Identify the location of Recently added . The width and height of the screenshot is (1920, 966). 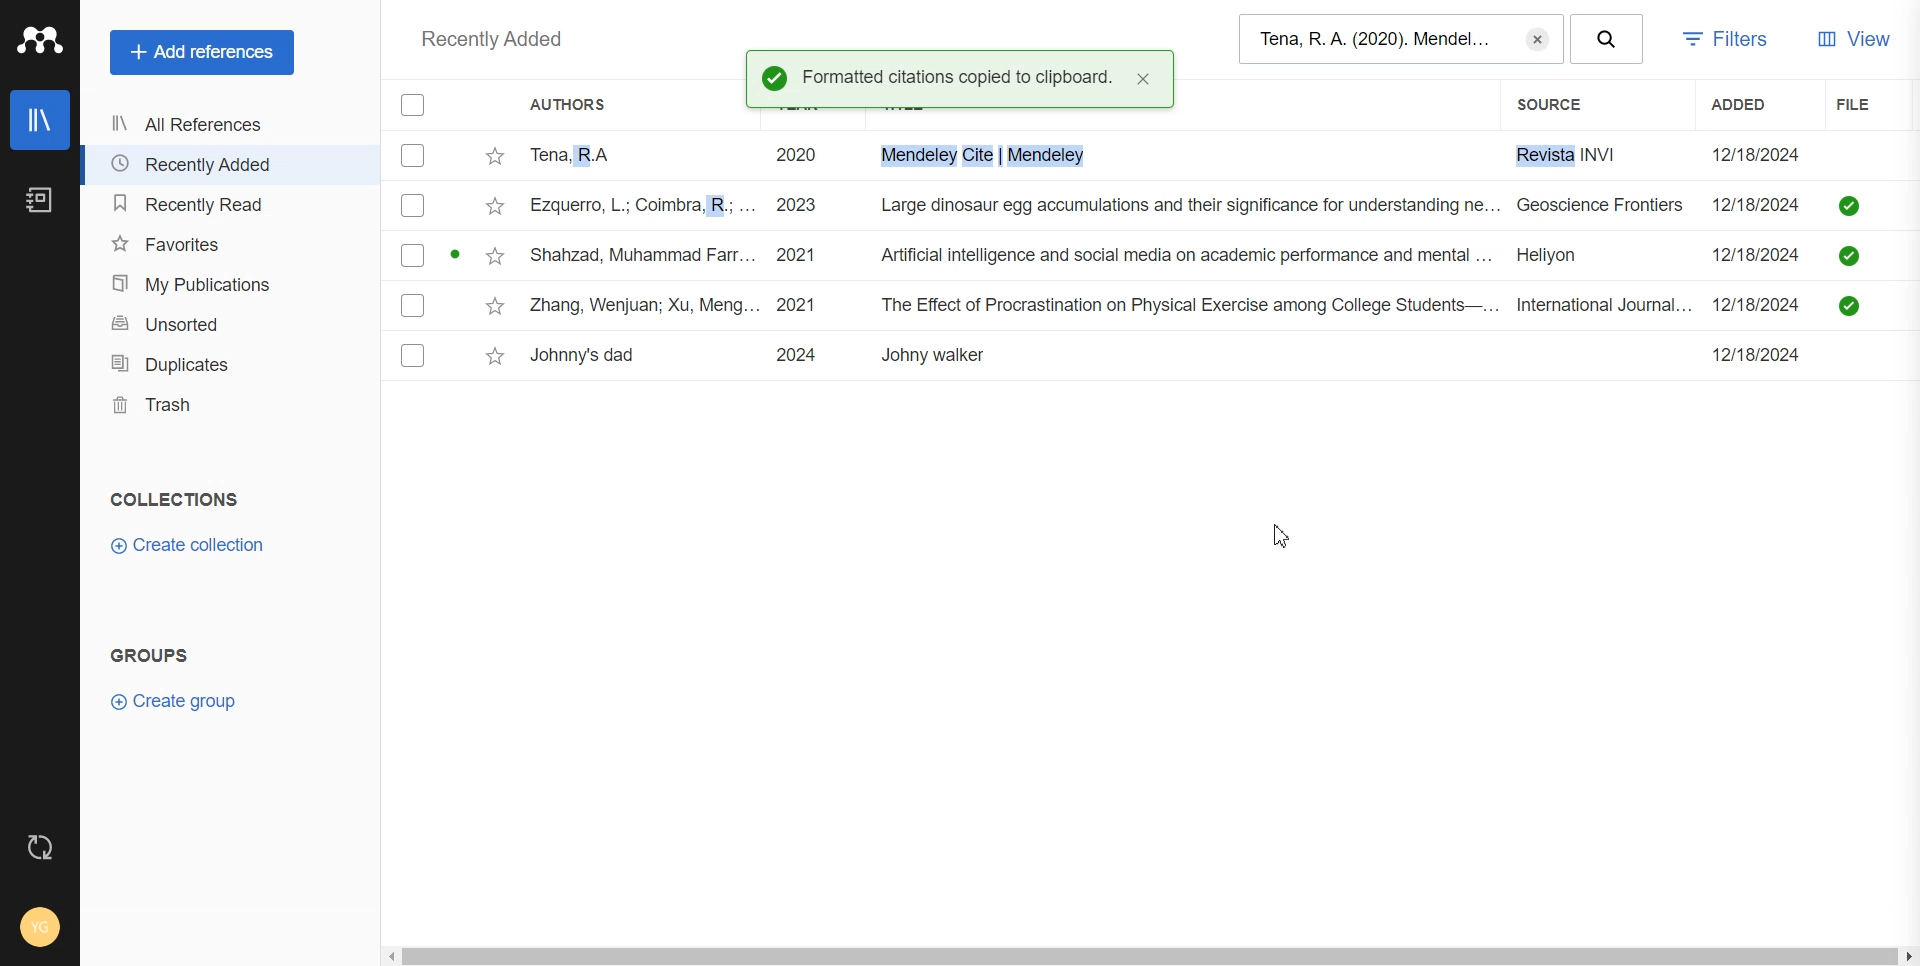
(494, 41).